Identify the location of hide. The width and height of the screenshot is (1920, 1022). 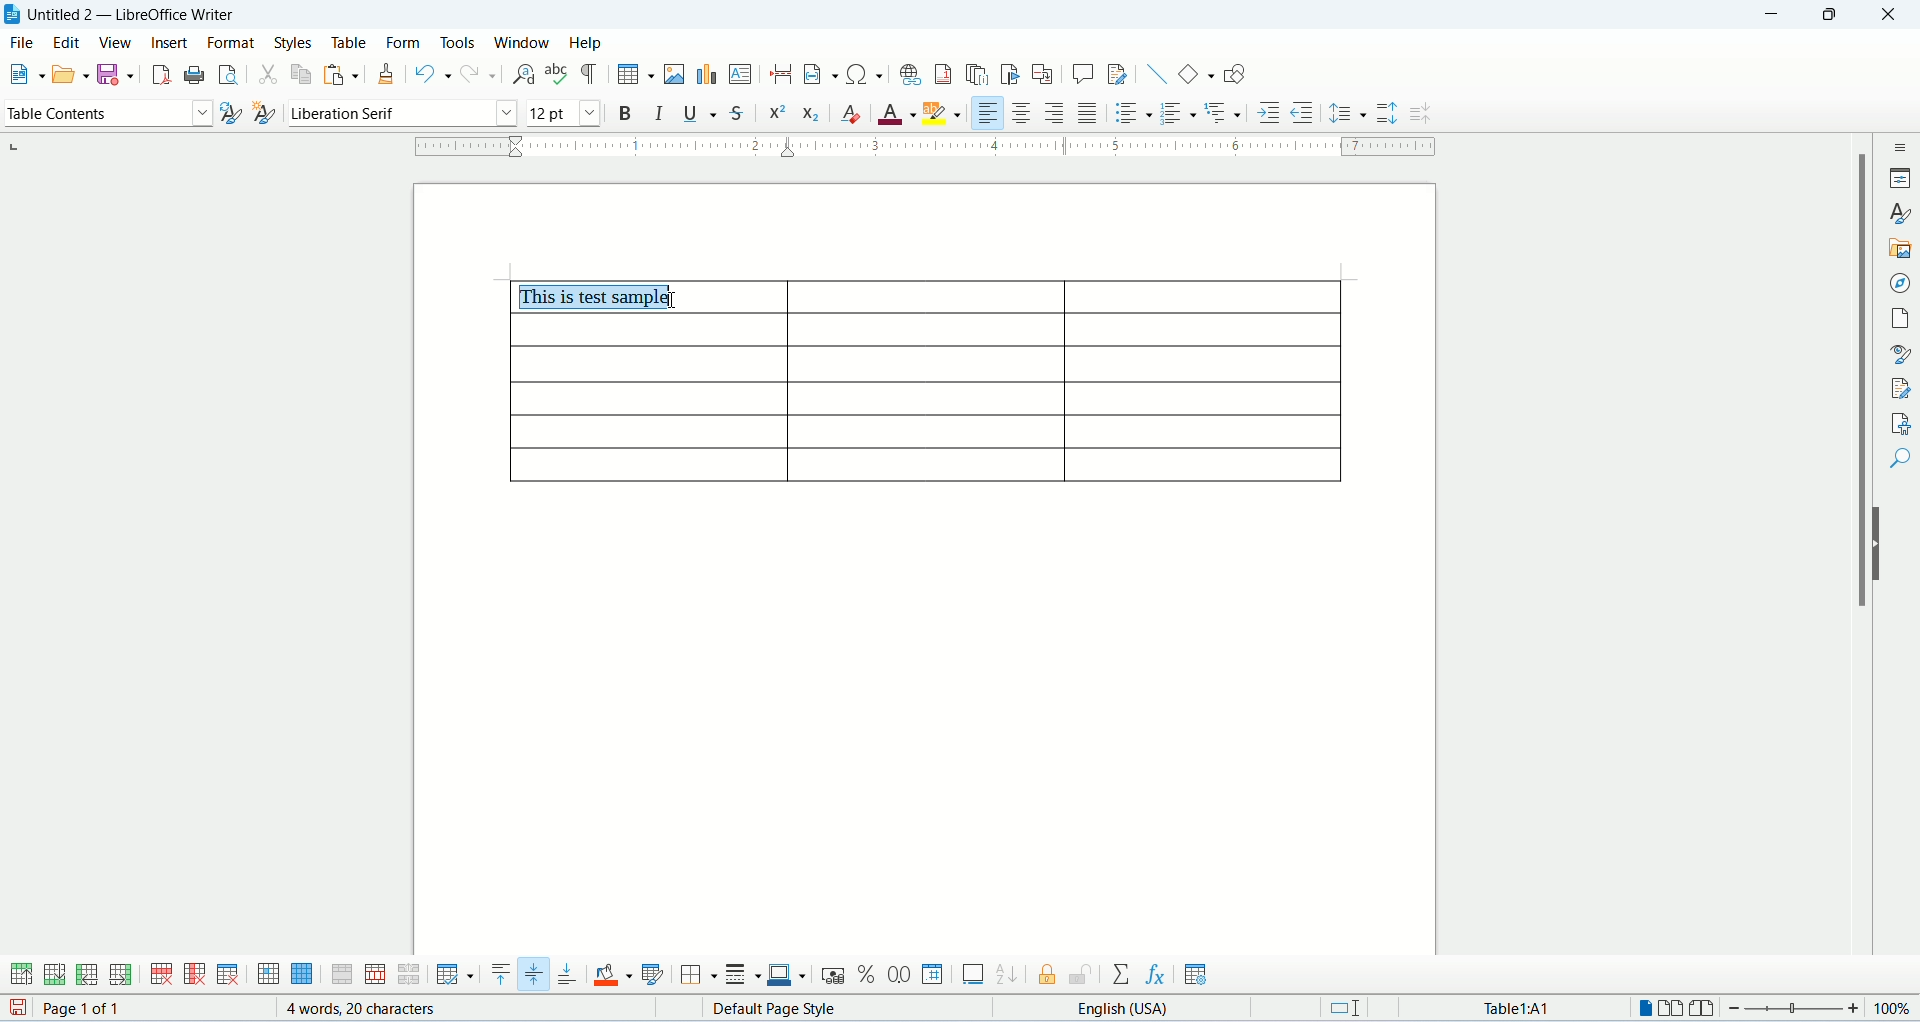
(1880, 545).